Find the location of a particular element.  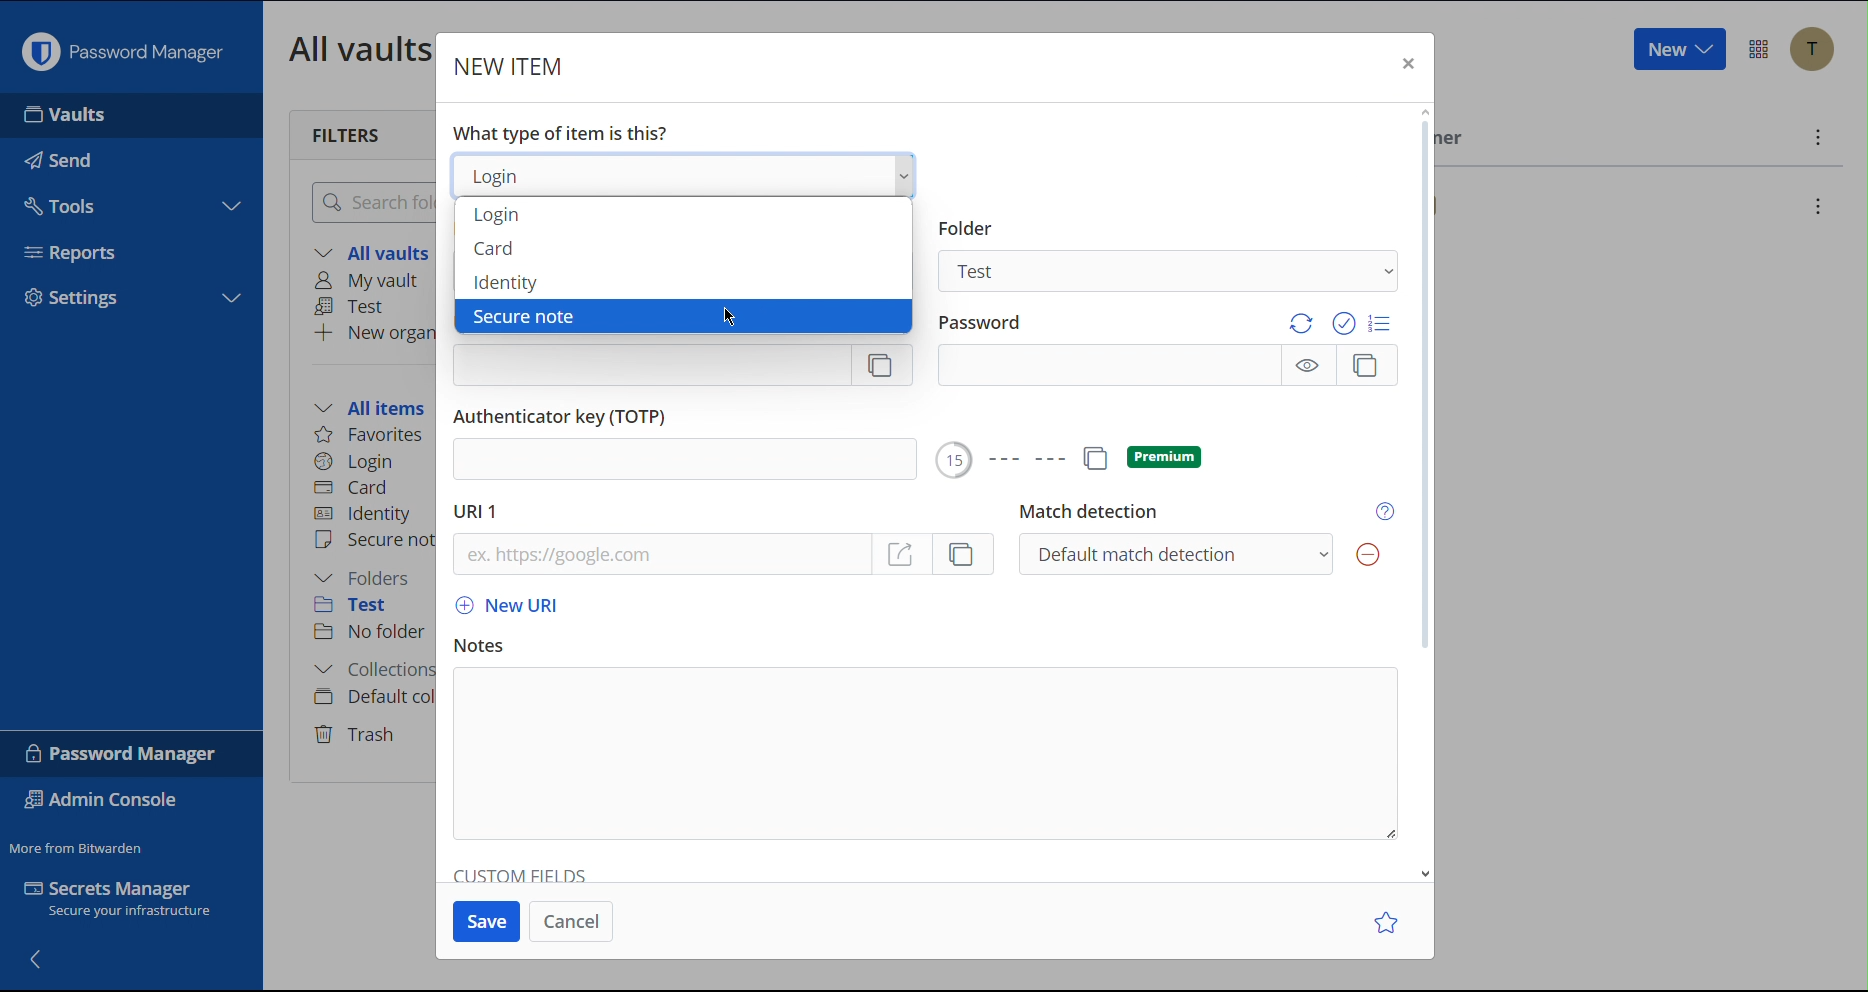

Password Manager is located at coordinates (123, 753).